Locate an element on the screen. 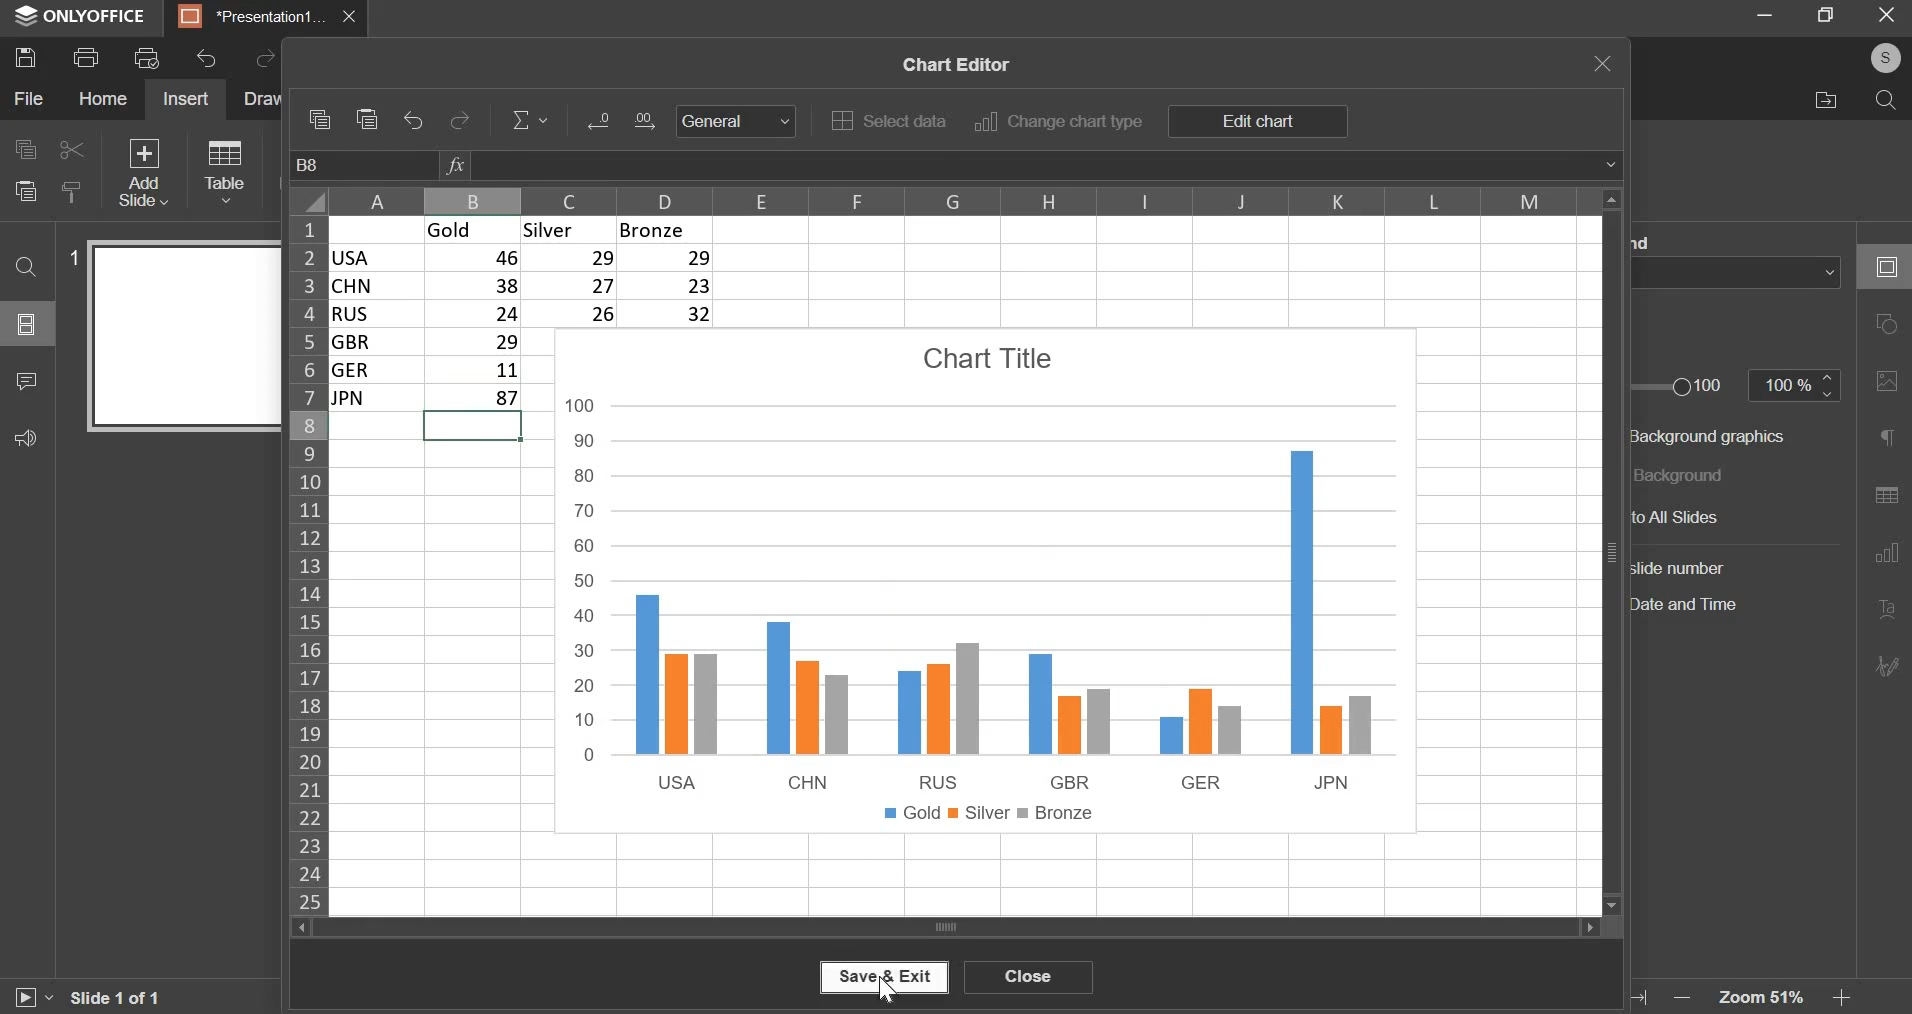 This screenshot has width=1912, height=1014. chart is located at coordinates (986, 614).